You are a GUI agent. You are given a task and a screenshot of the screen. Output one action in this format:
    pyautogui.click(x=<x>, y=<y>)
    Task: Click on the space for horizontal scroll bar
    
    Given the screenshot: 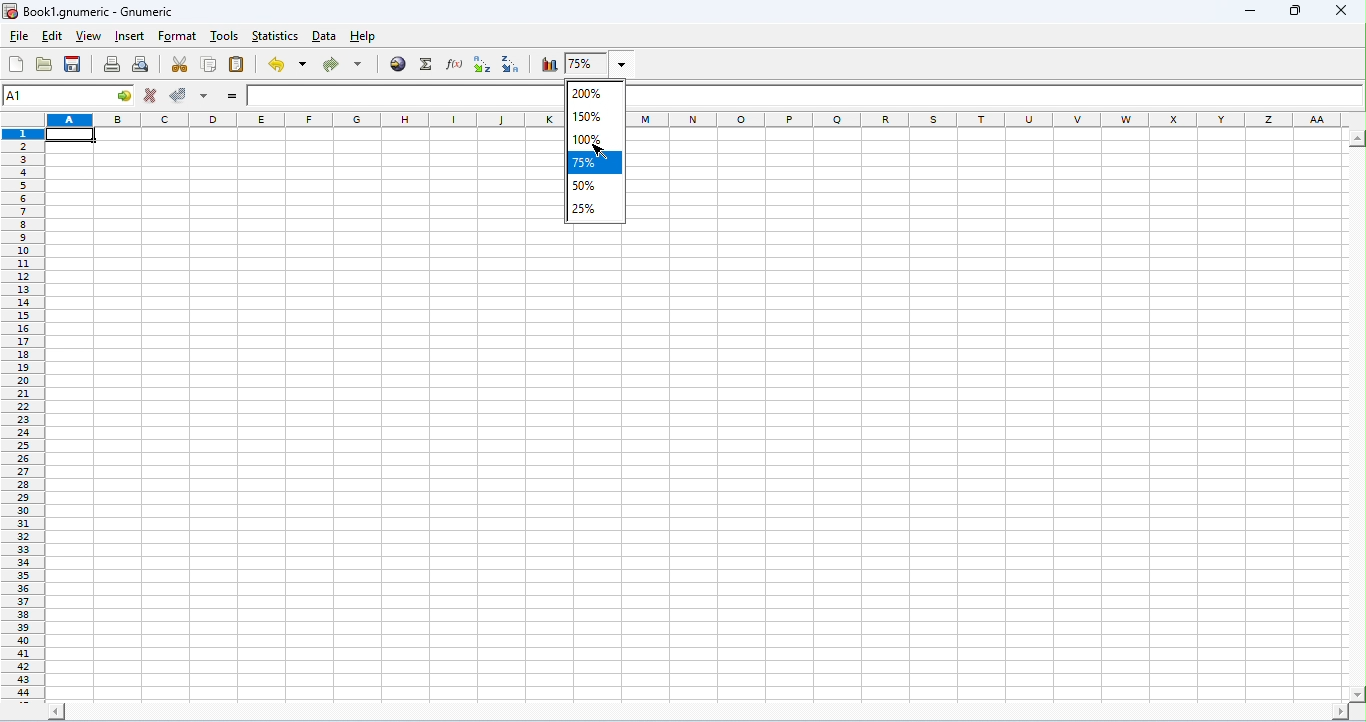 What is the action you would take?
    pyautogui.click(x=696, y=713)
    